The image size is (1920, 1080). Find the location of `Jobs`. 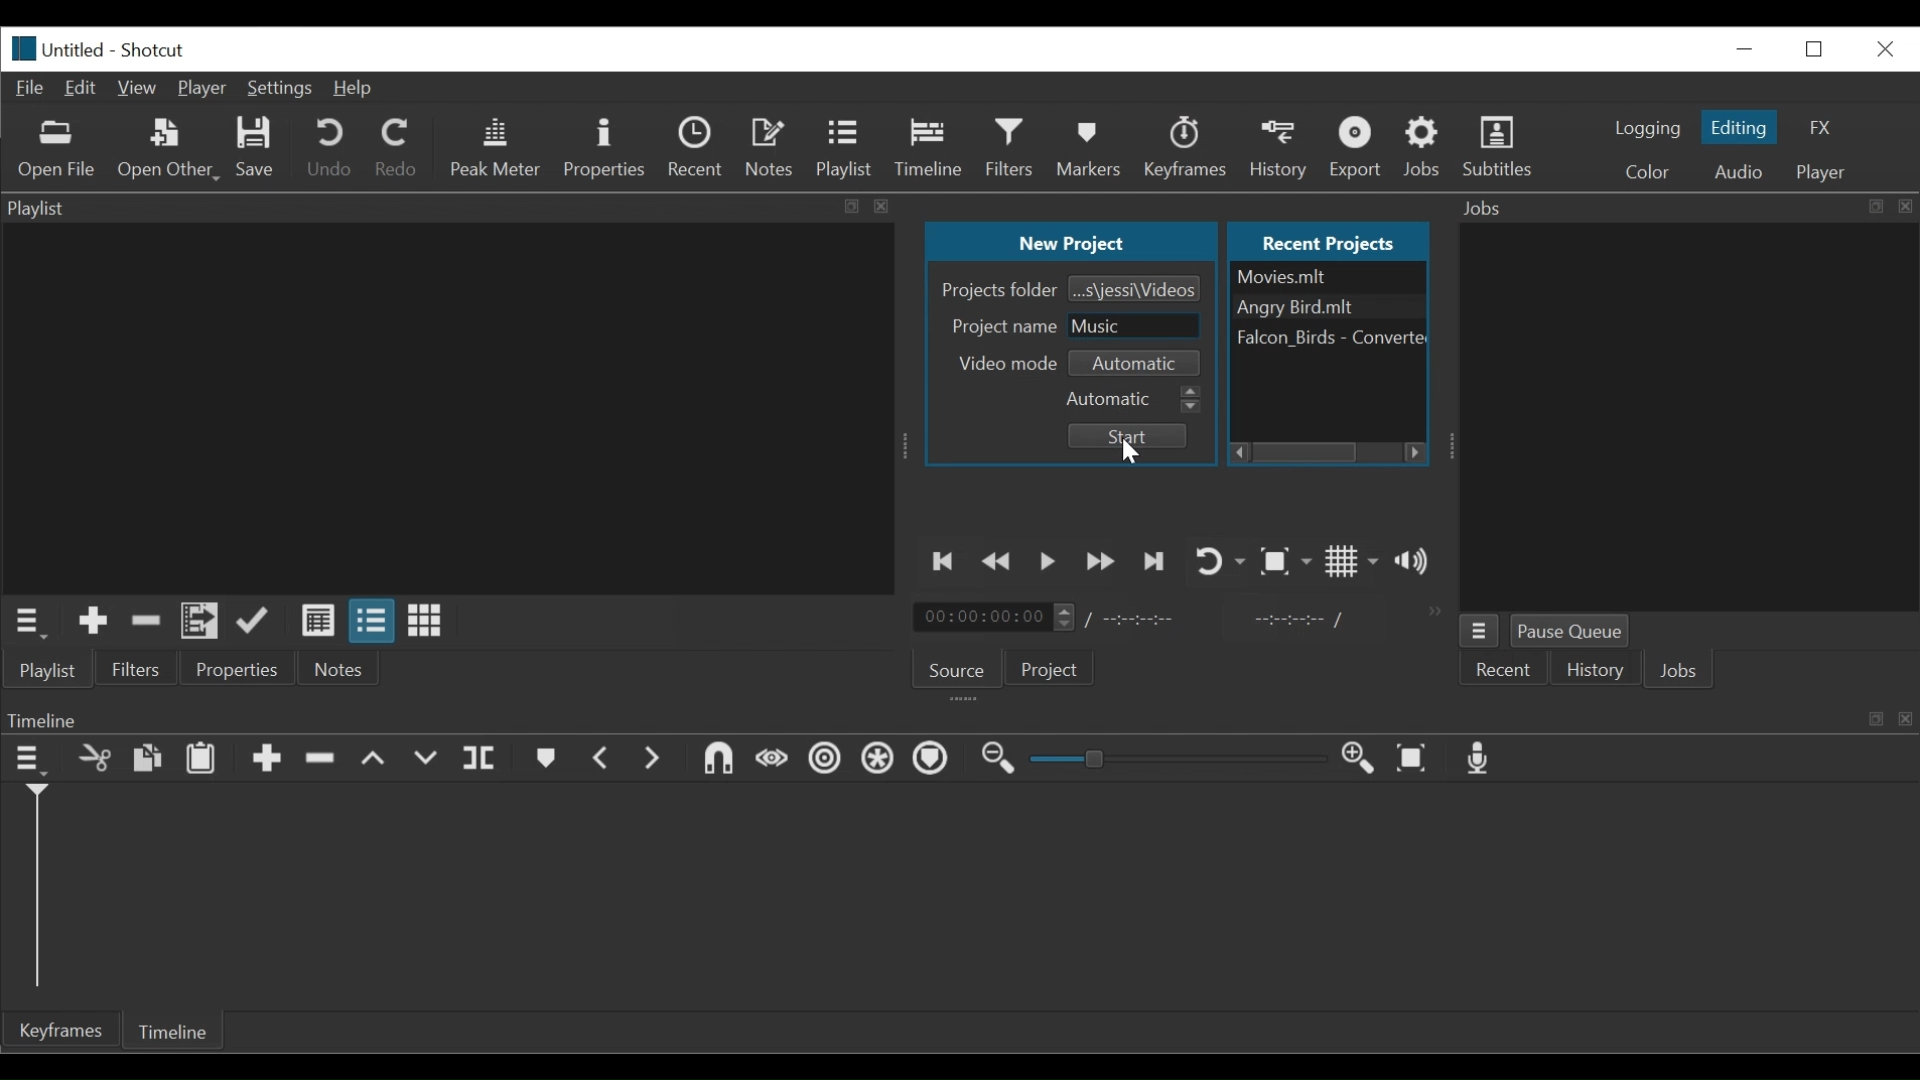

Jobs is located at coordinates (1676, 671).